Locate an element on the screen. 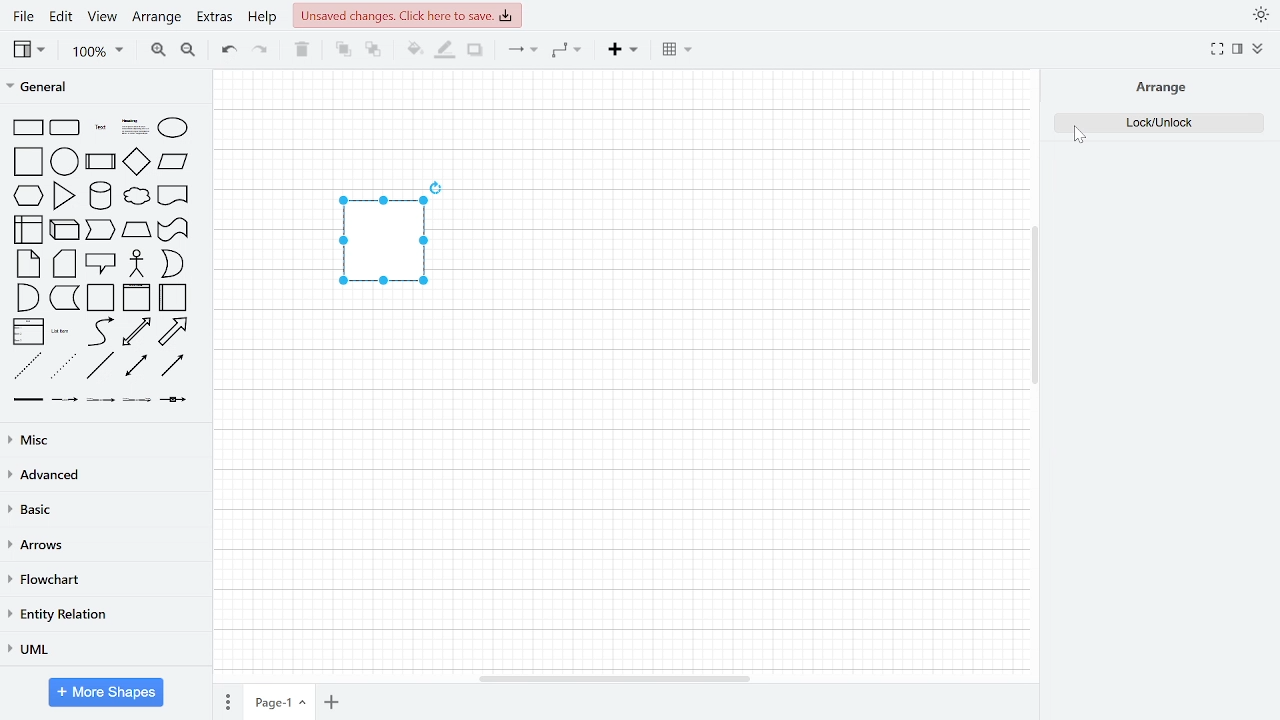 The width and height of the screenshot is (1280, 720). shadow is located at coordinates (474, 50).